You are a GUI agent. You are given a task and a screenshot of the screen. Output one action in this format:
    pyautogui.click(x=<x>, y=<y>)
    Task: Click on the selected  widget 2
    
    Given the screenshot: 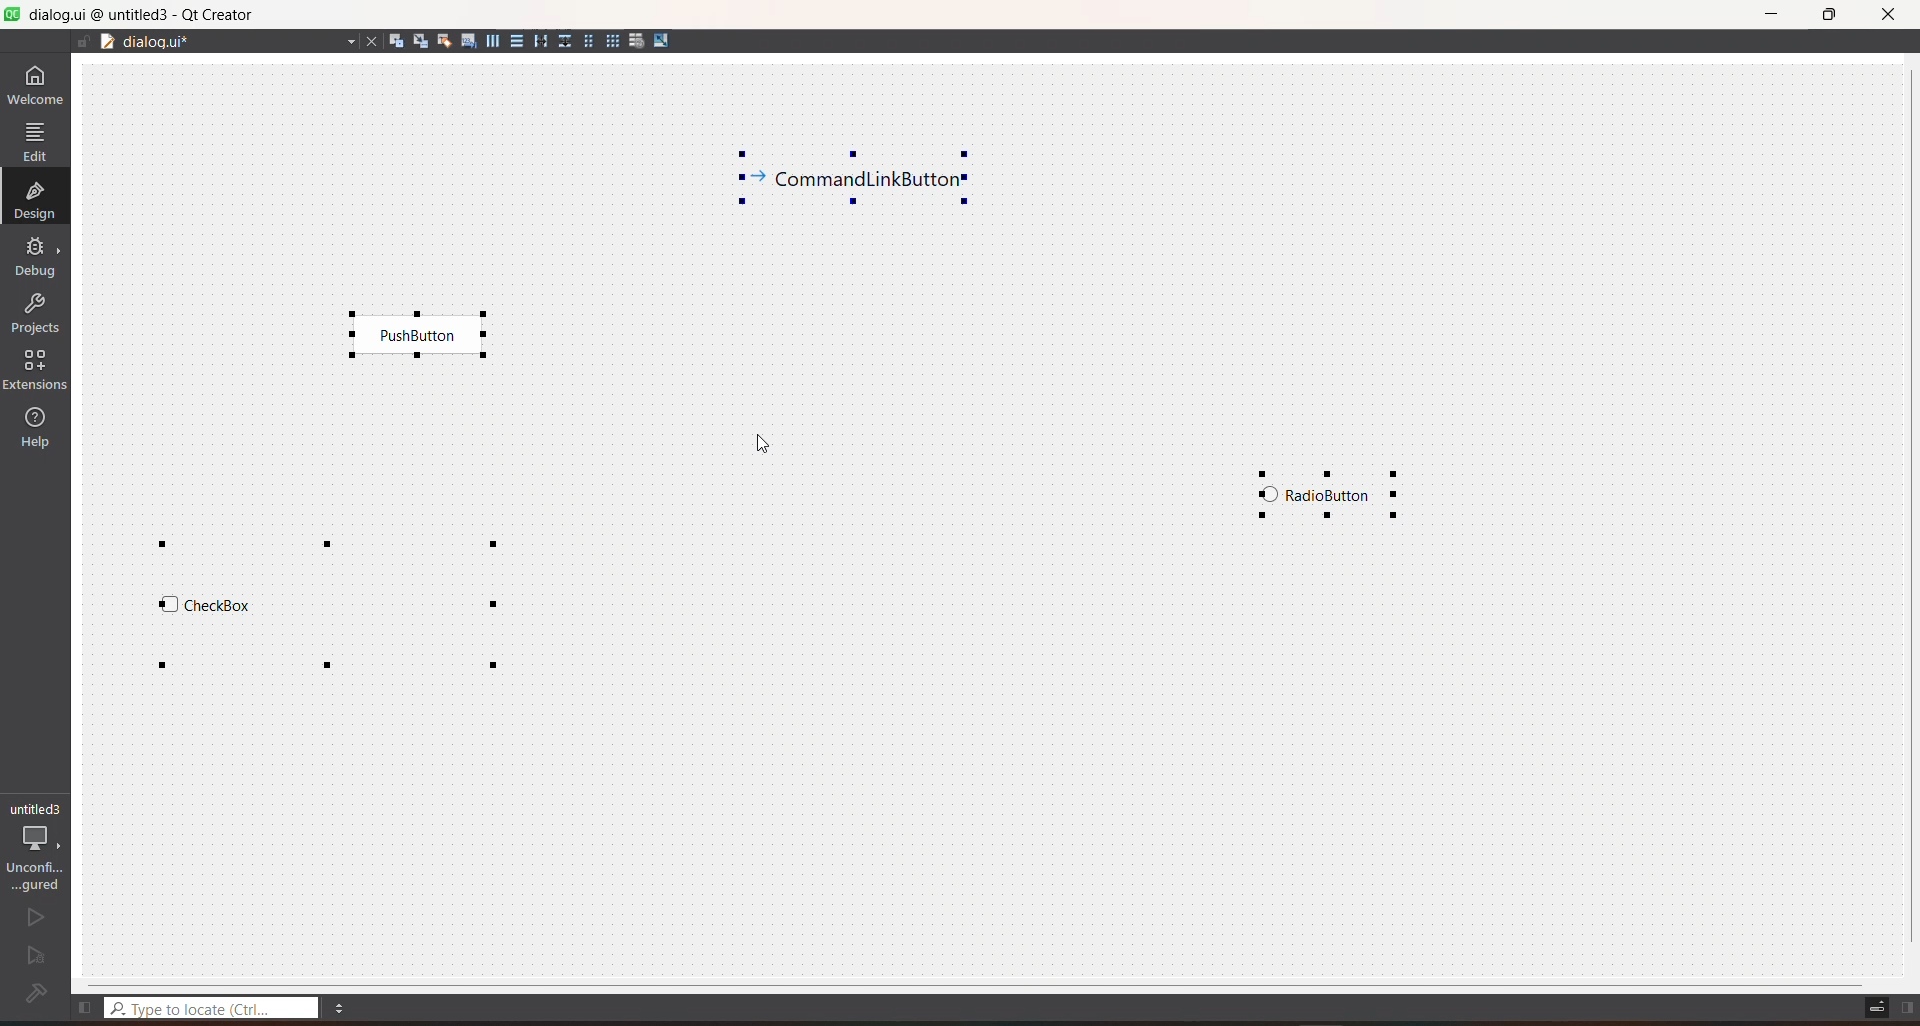 What is the action you would take?
    pyautogui.click(x=335, y=599)
    